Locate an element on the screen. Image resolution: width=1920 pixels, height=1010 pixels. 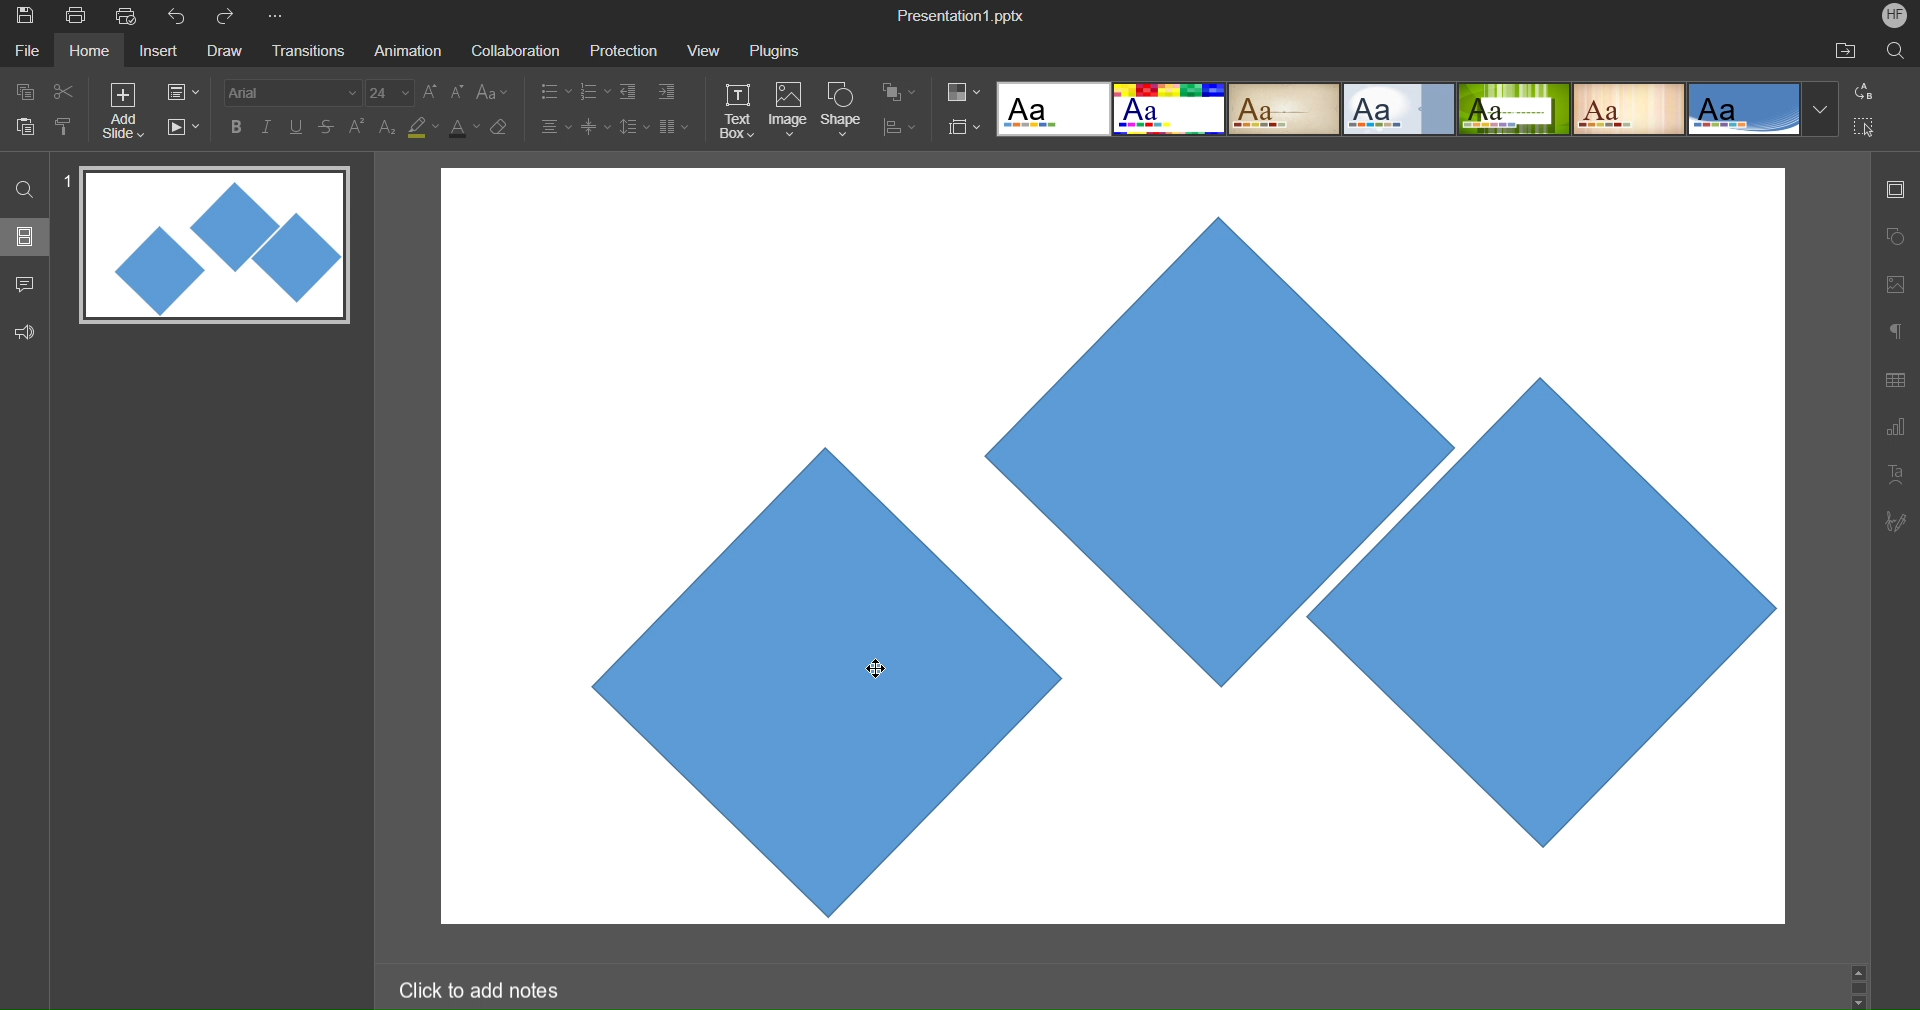
Number List is located at coordinates (593, 94).